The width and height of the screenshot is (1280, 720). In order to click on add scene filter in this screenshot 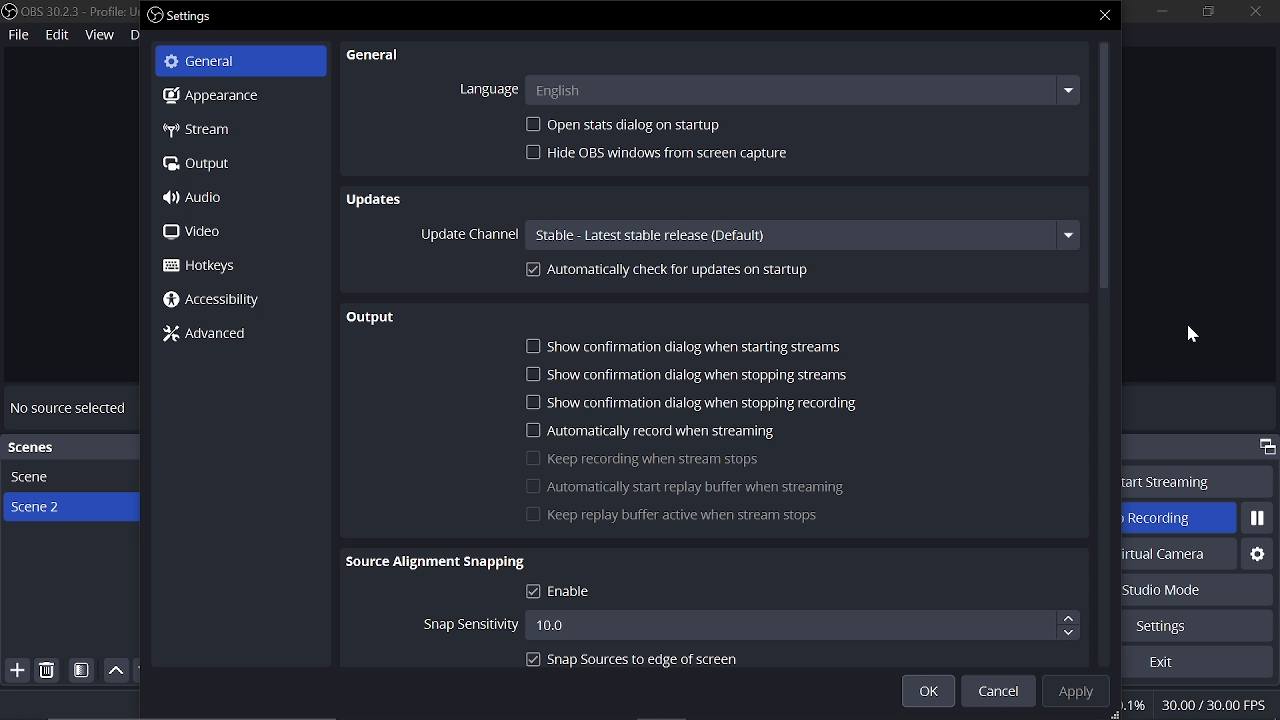, I will do `click(82, 671)`.